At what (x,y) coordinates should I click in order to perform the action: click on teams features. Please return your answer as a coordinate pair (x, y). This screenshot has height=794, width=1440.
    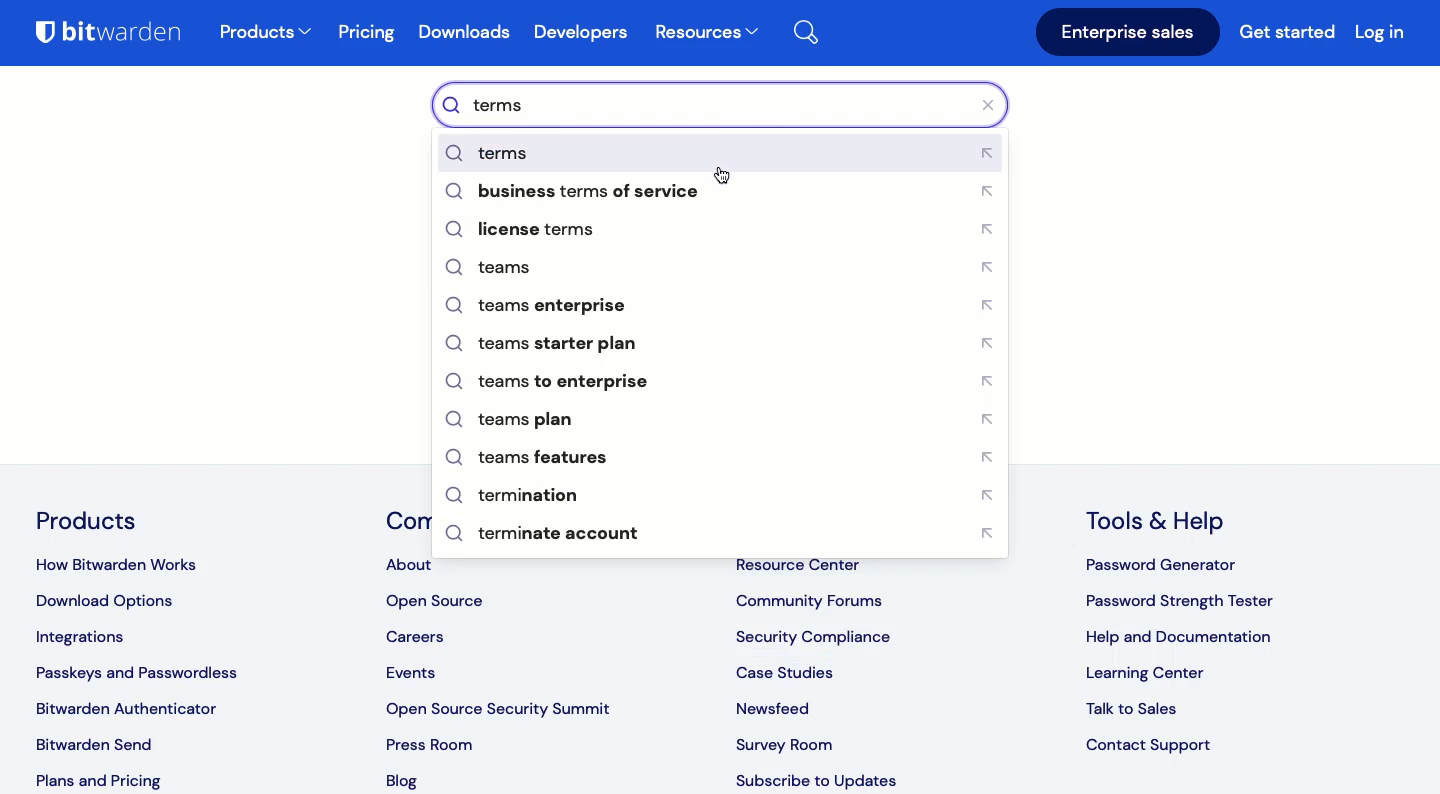
    Looking at the image, I should click on (729, 461).